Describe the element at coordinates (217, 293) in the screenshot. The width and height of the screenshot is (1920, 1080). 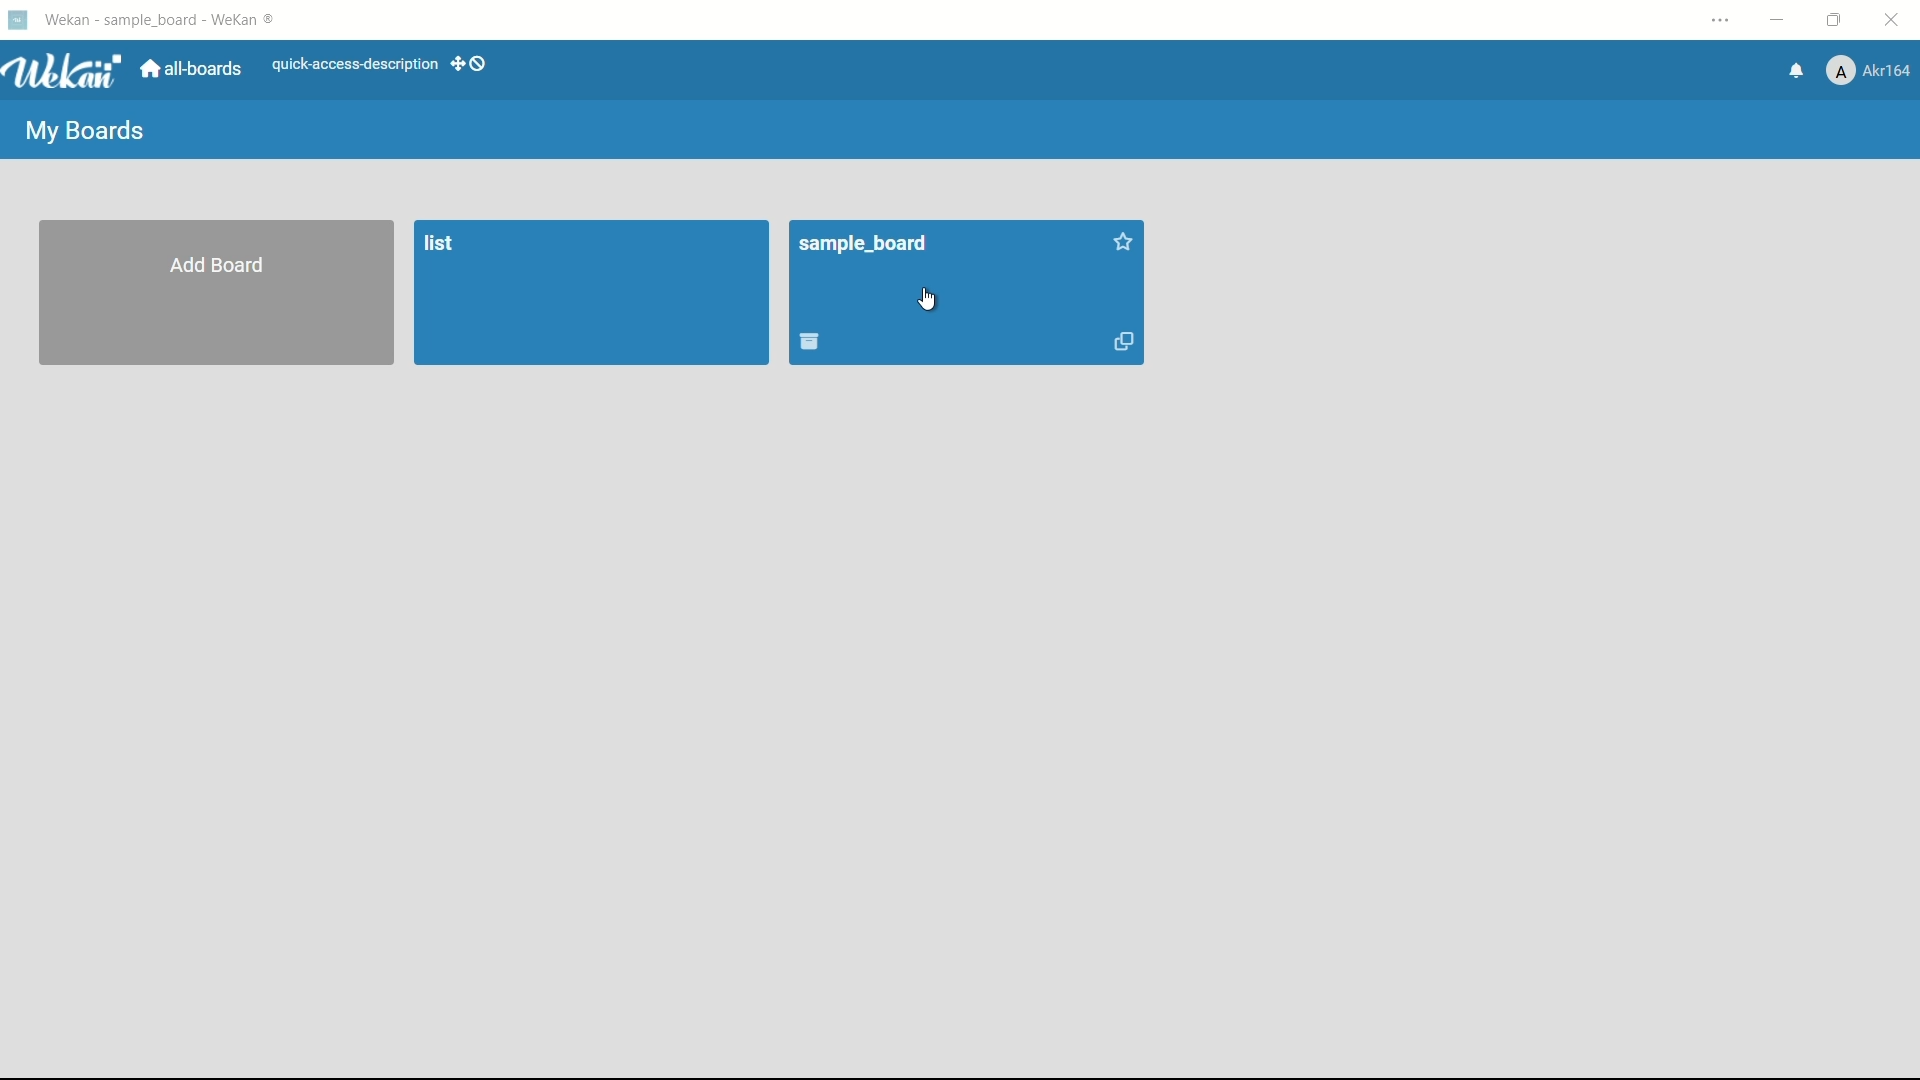
I see `add board` at that location.